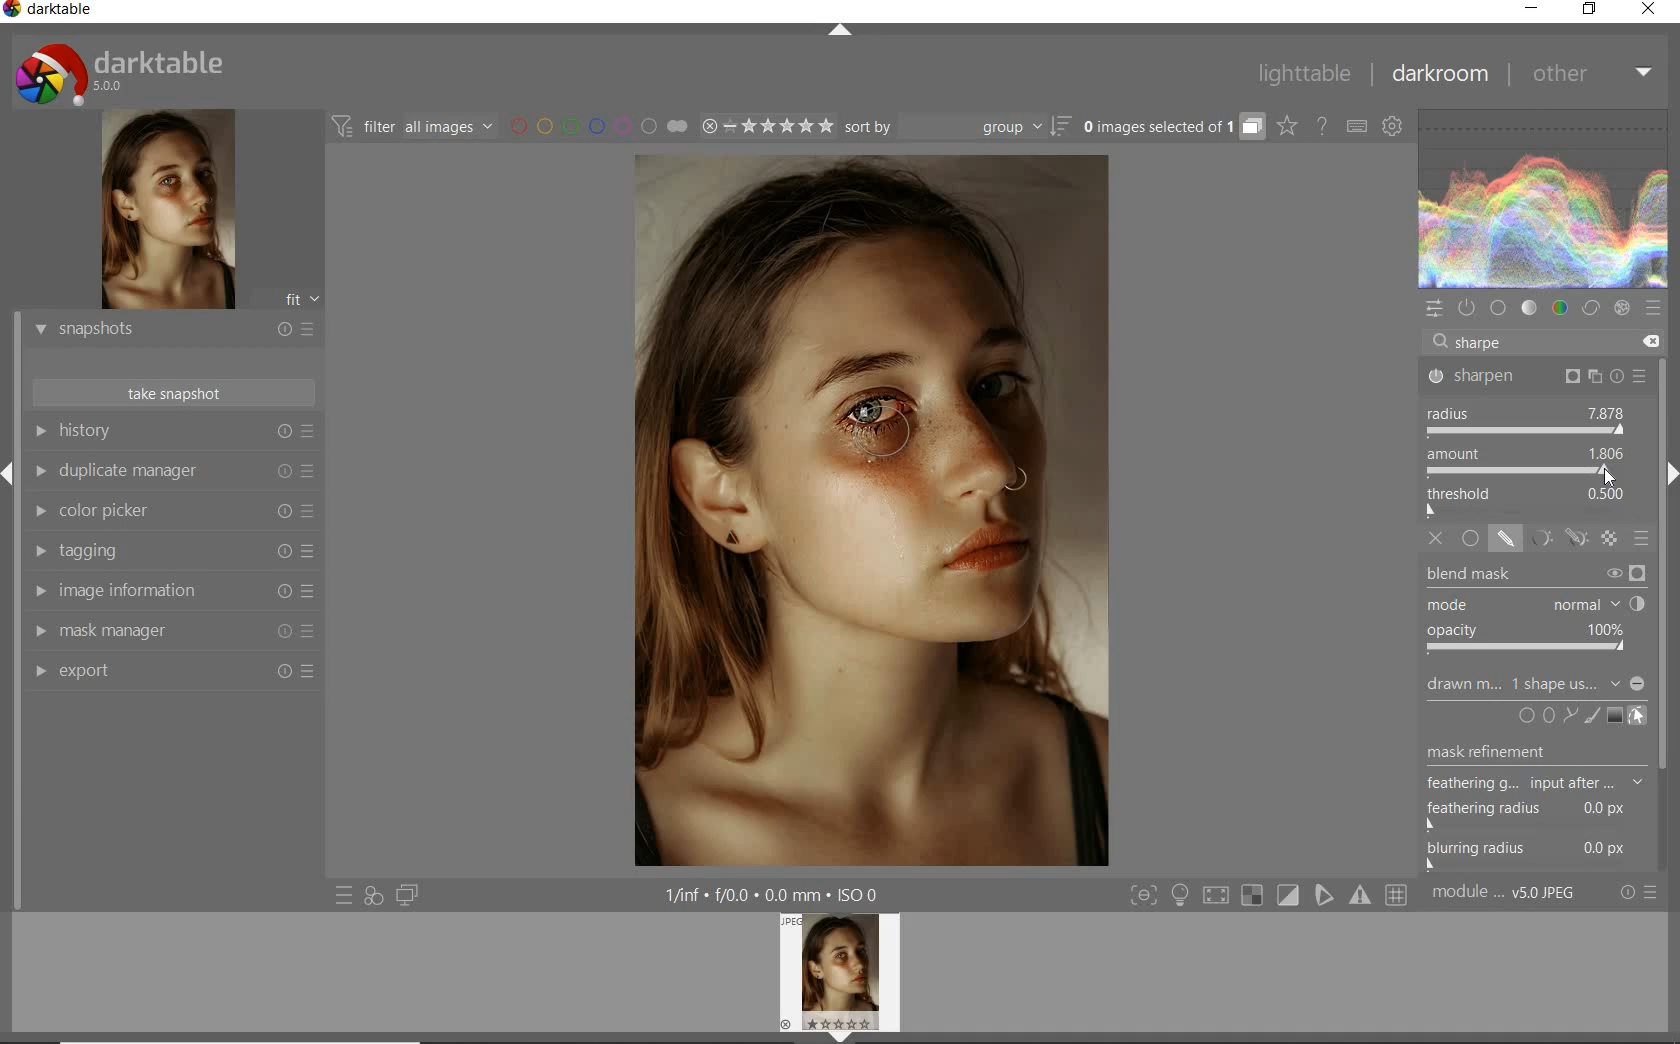 This screenshot has width=1680, height=1044. Describe the element at coordinates (1554, 545) in the screenshot. I see `MASK OPTIONS` at that location.